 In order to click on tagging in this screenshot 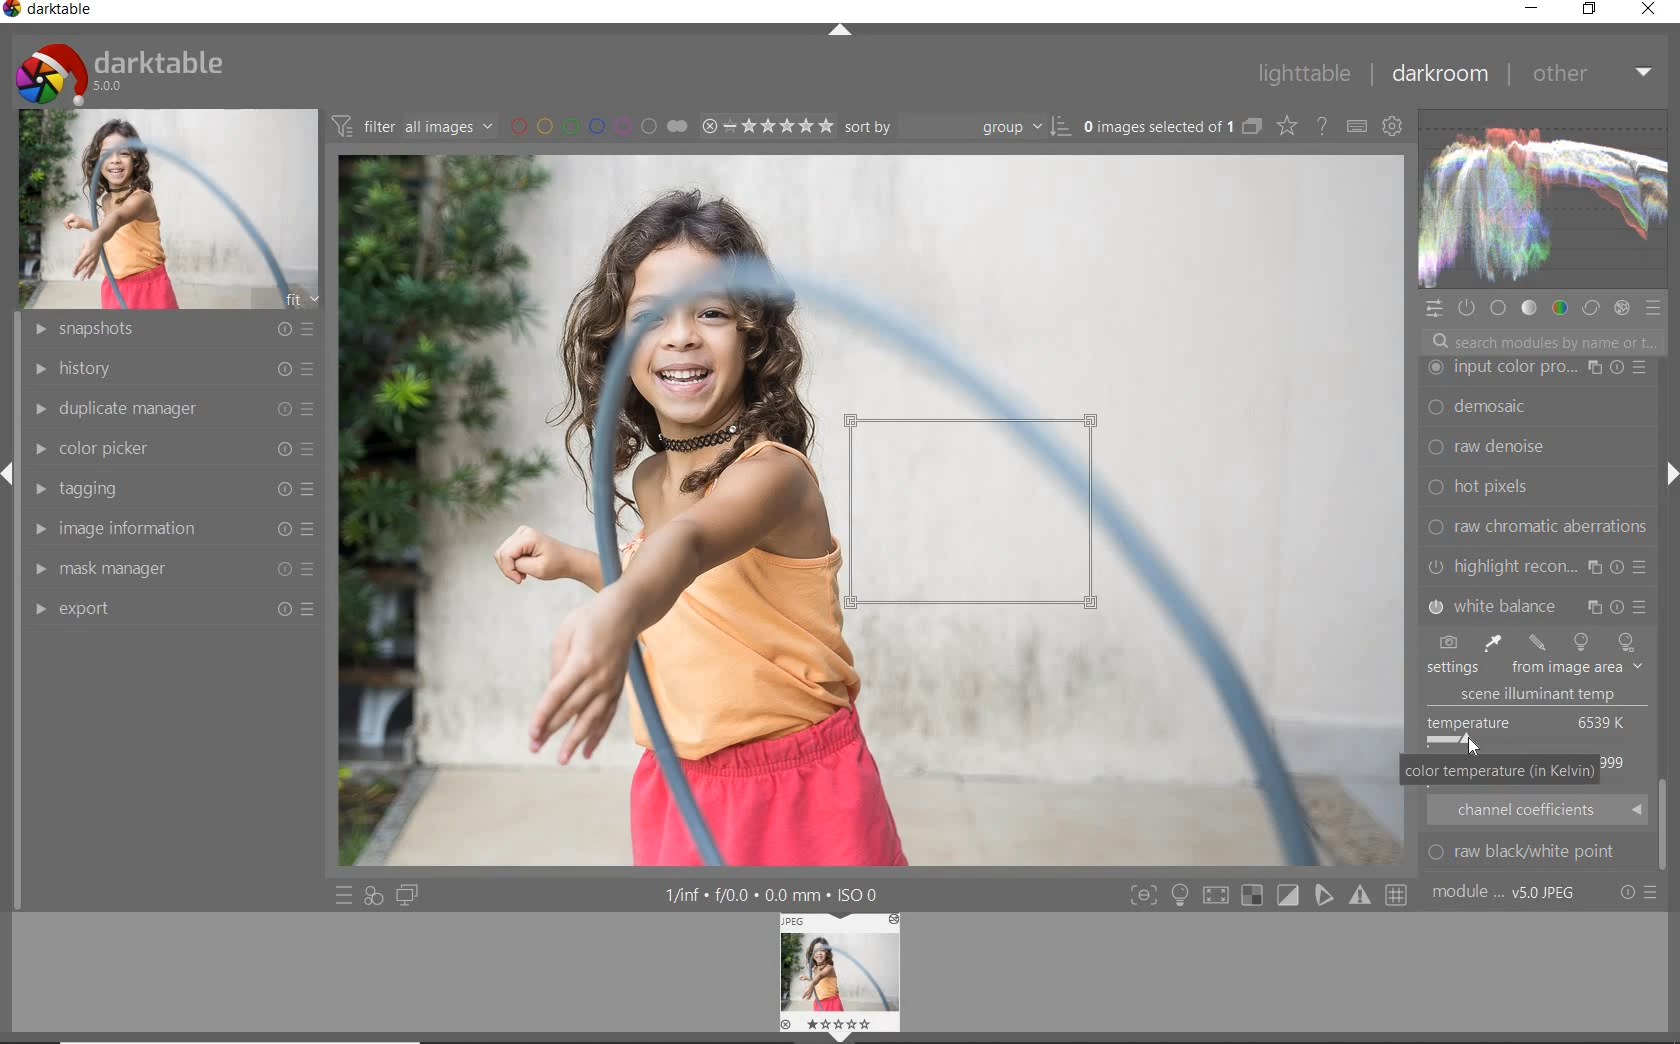, I will do `click(172, 490)`.